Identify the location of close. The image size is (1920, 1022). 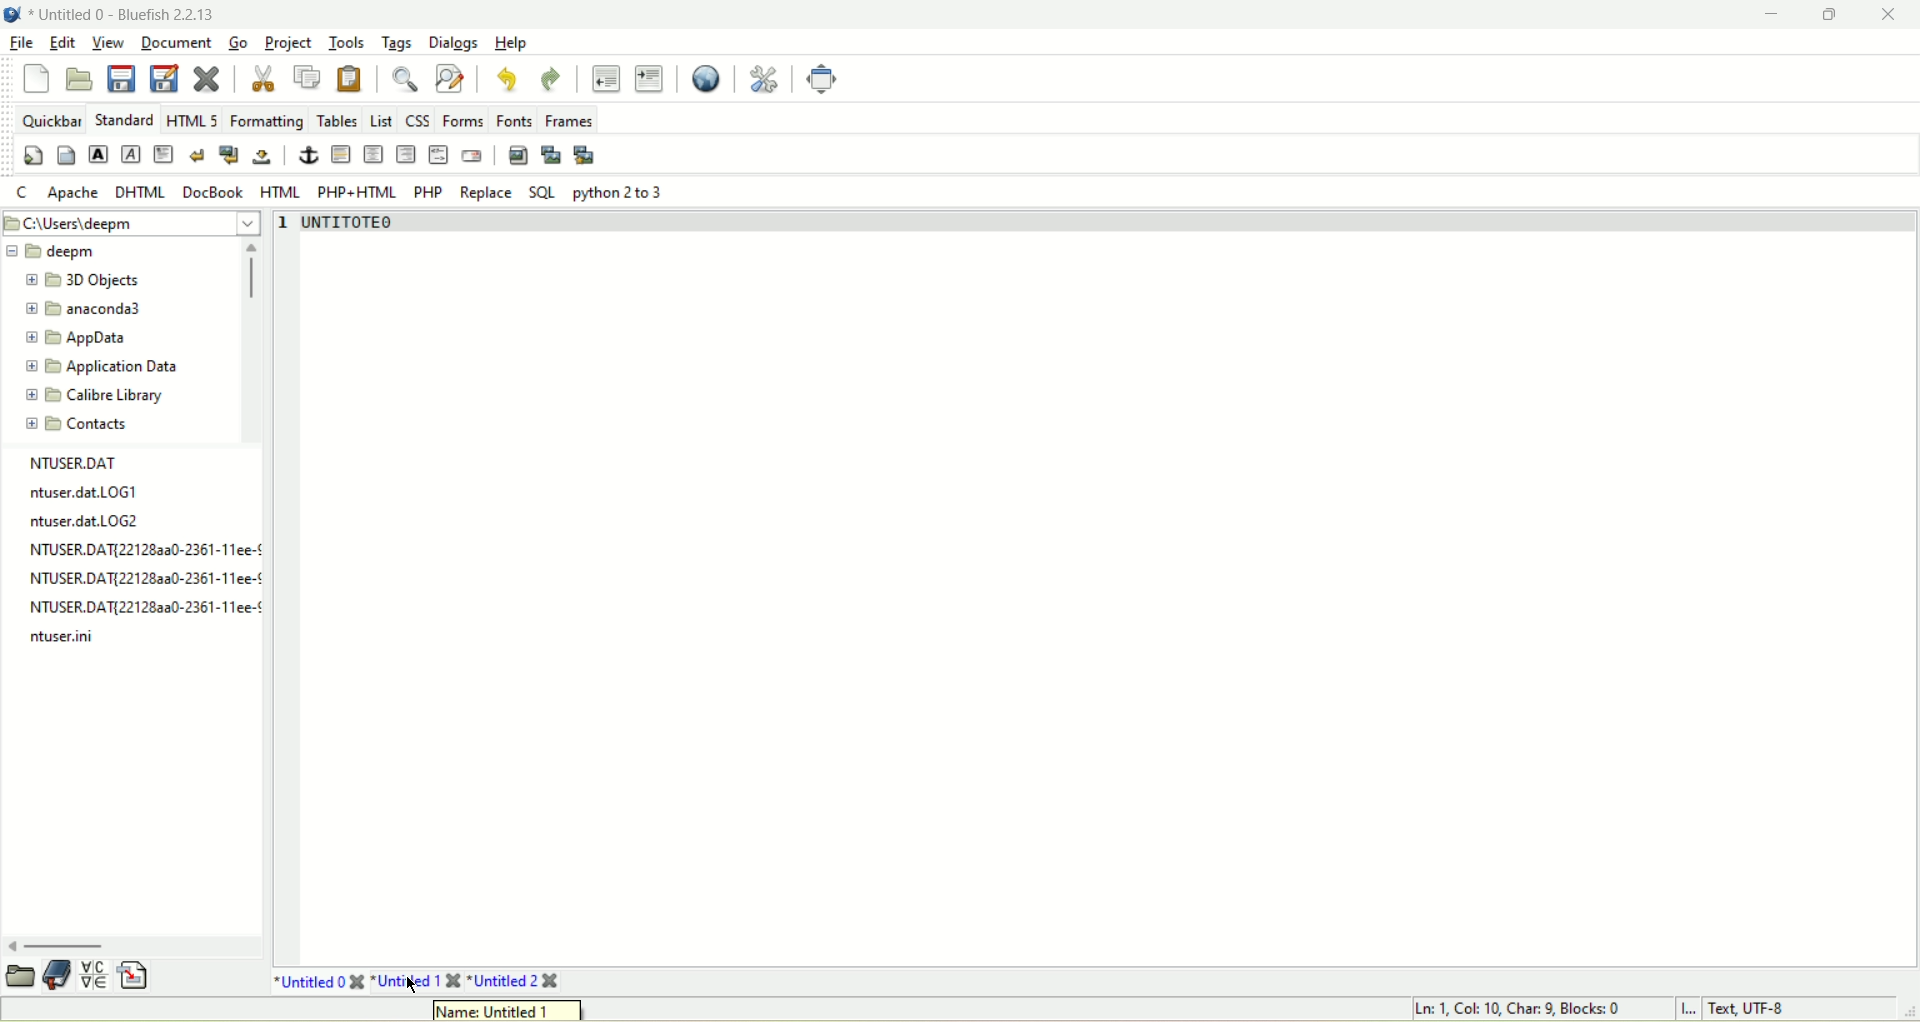
(1889, 15).